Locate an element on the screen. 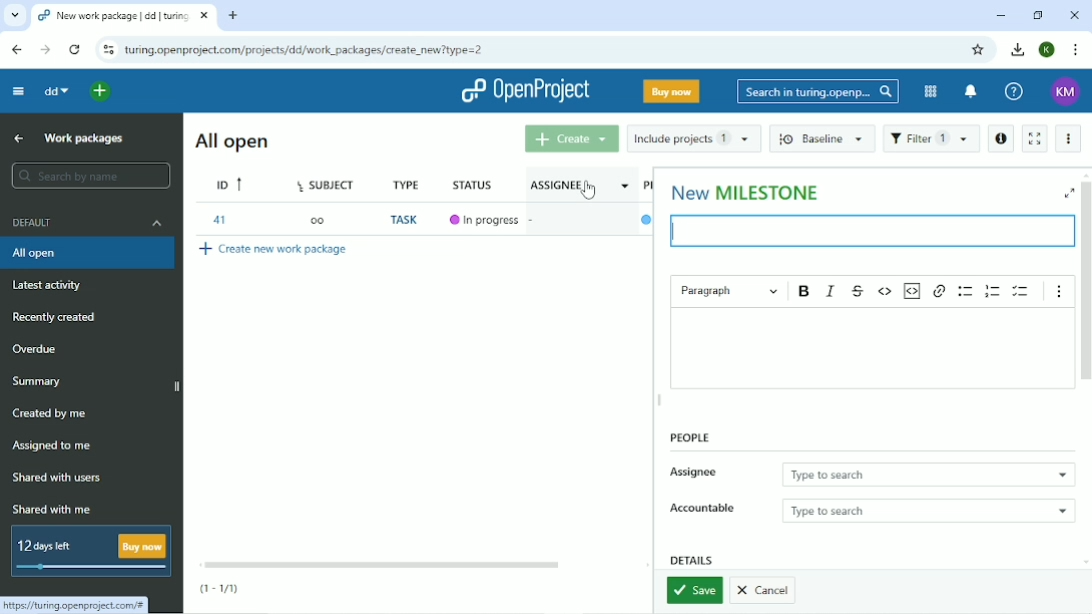 The width and height of the screenshot is (1092, 614). Include projects 1 is located at coordinates (693, 138).